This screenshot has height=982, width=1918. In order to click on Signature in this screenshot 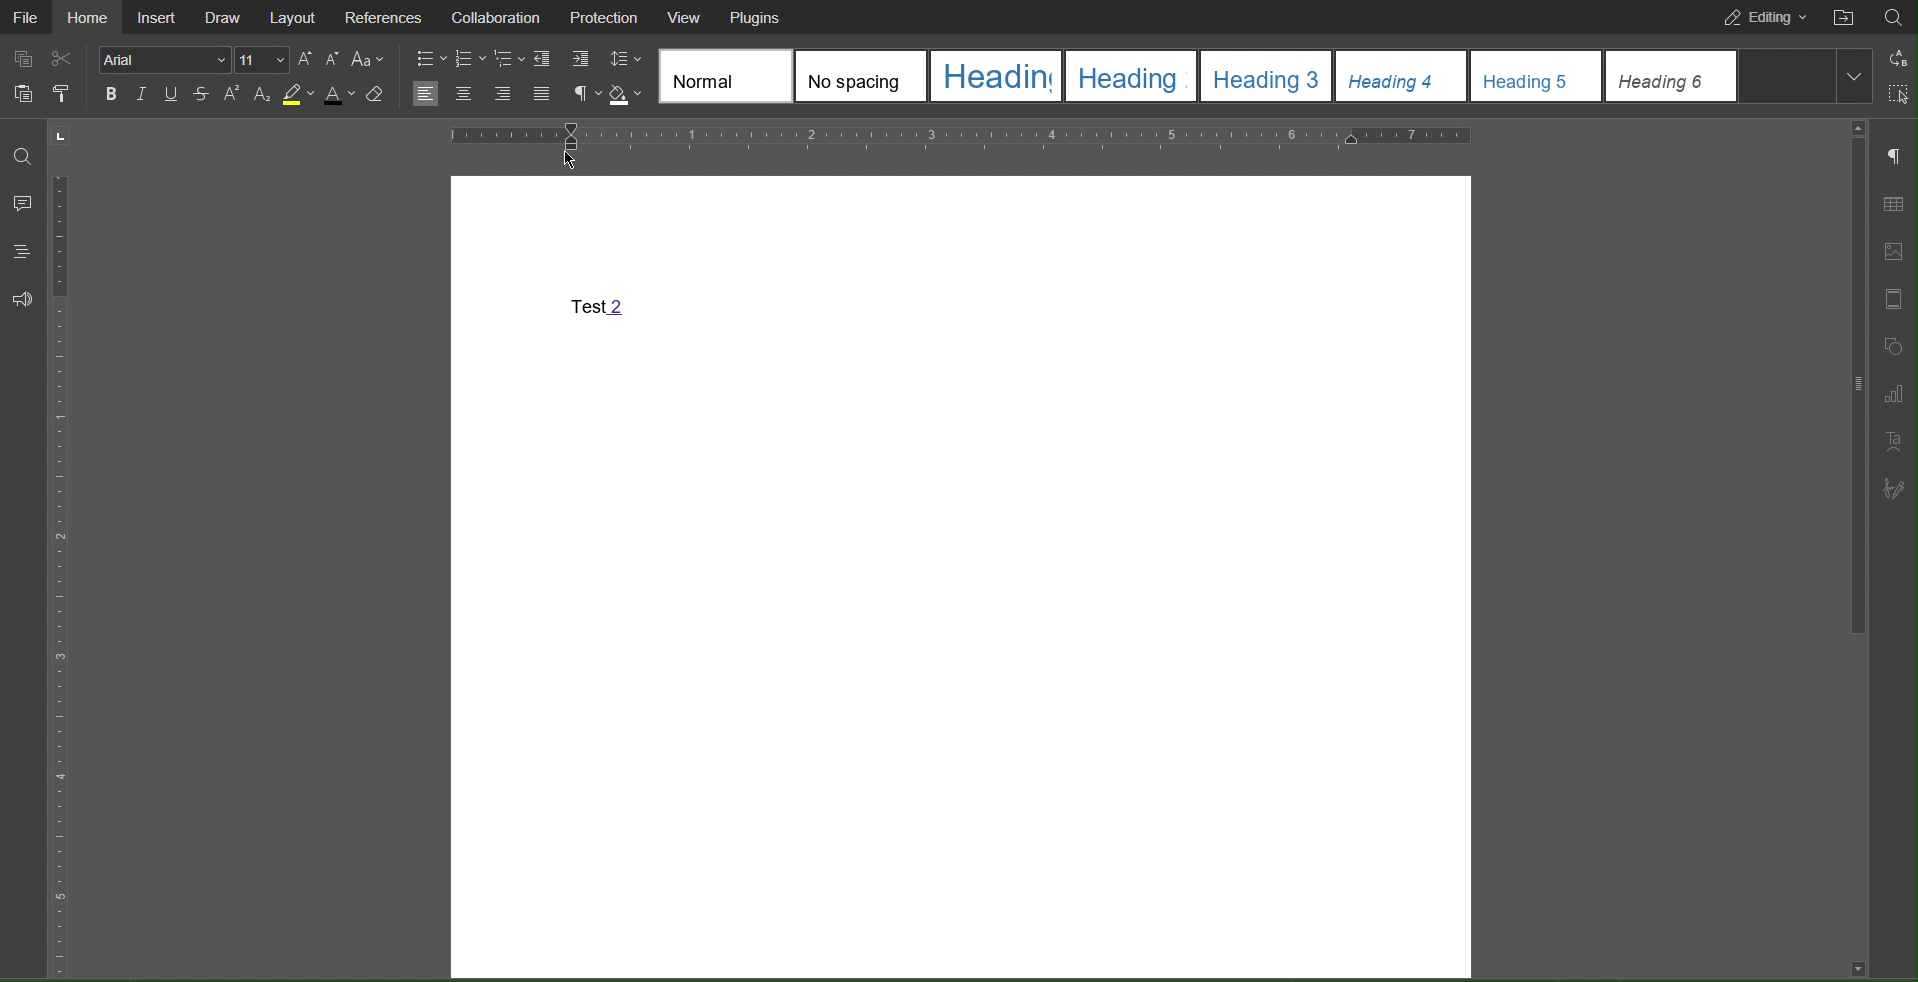, I will do `click(1900, 488)`.